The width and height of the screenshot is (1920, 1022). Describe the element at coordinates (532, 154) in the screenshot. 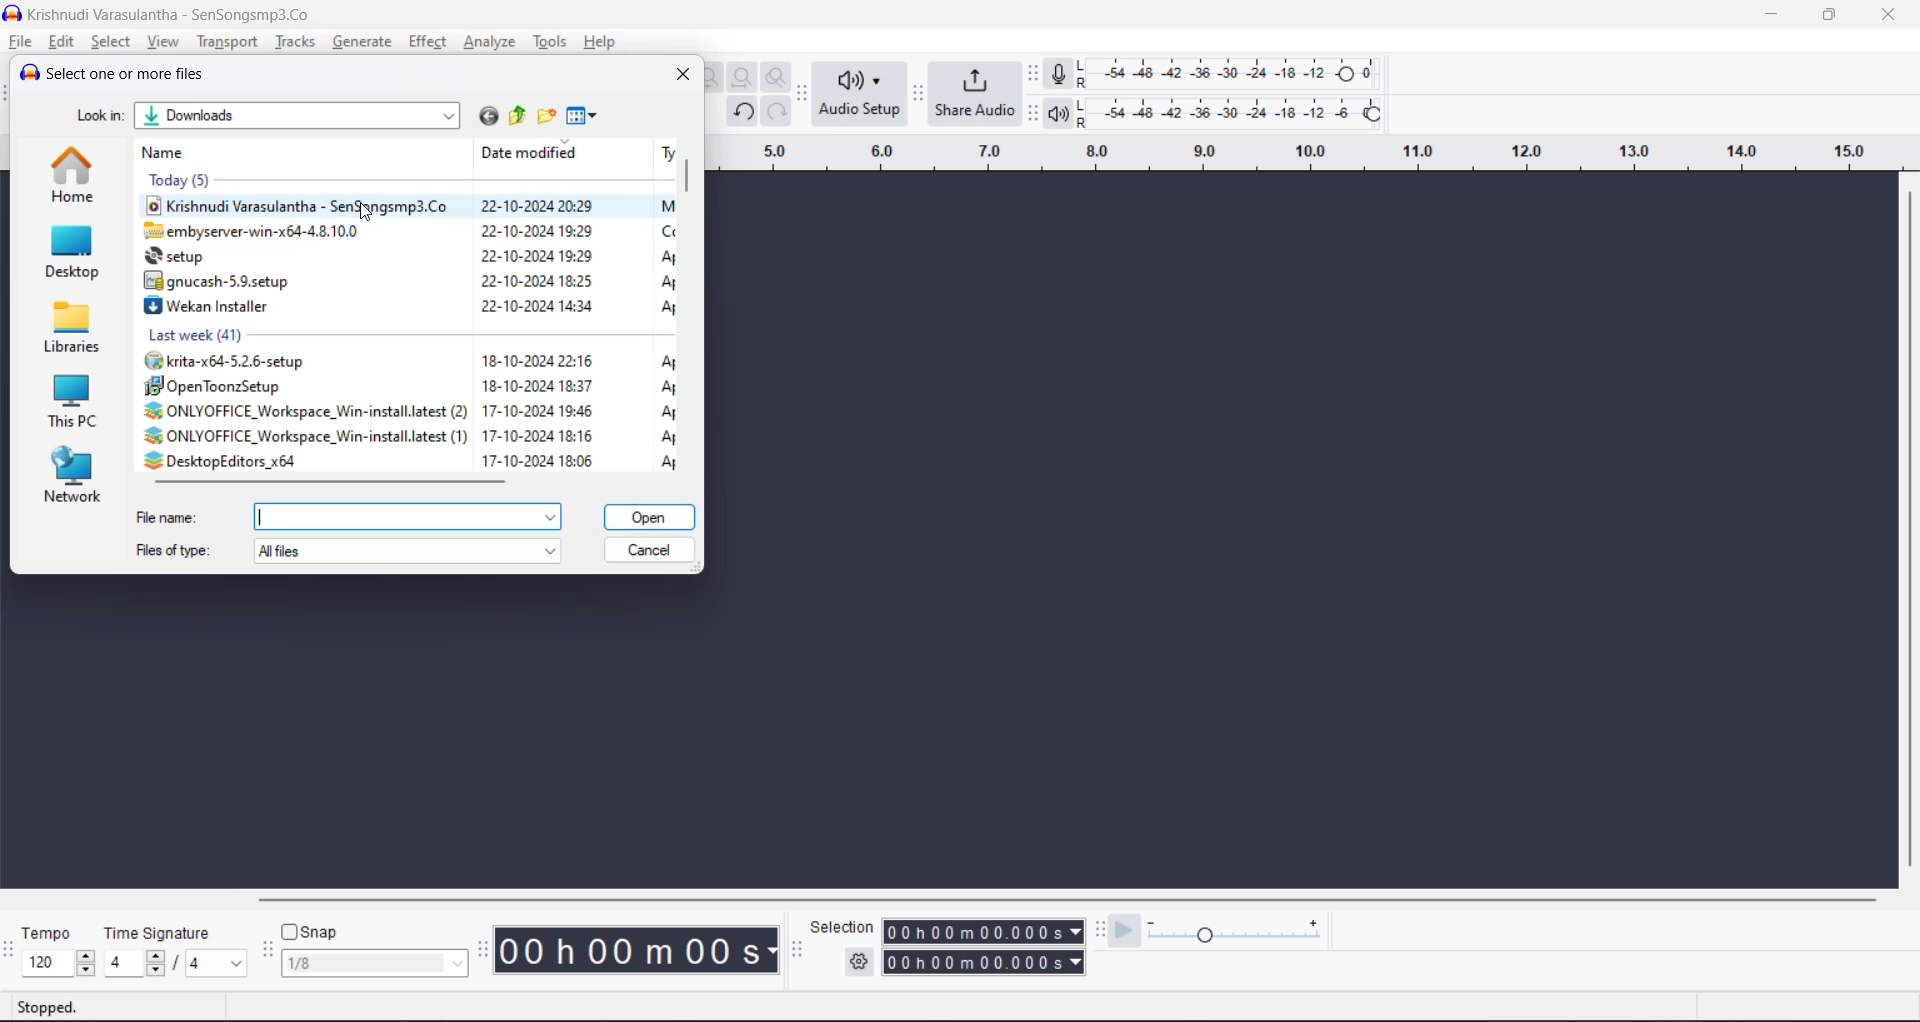

I see `date modified` at that location.